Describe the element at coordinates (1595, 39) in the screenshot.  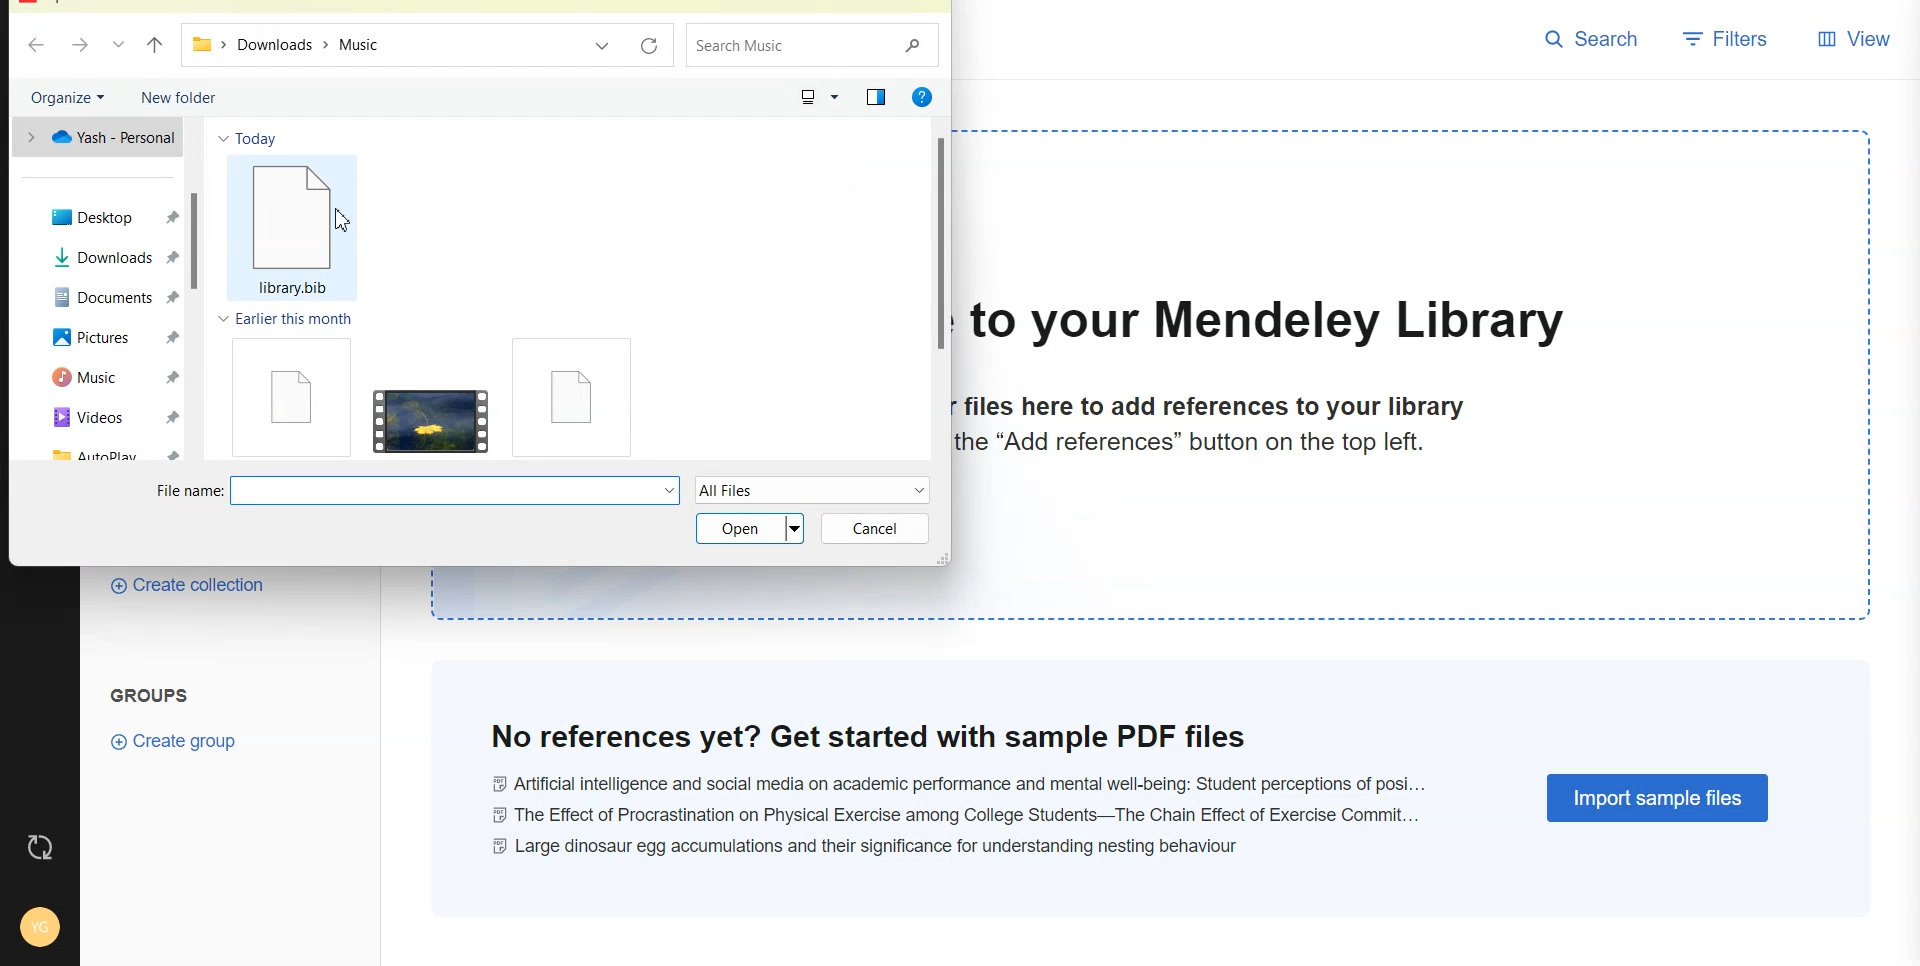
I see `Search` at that location.